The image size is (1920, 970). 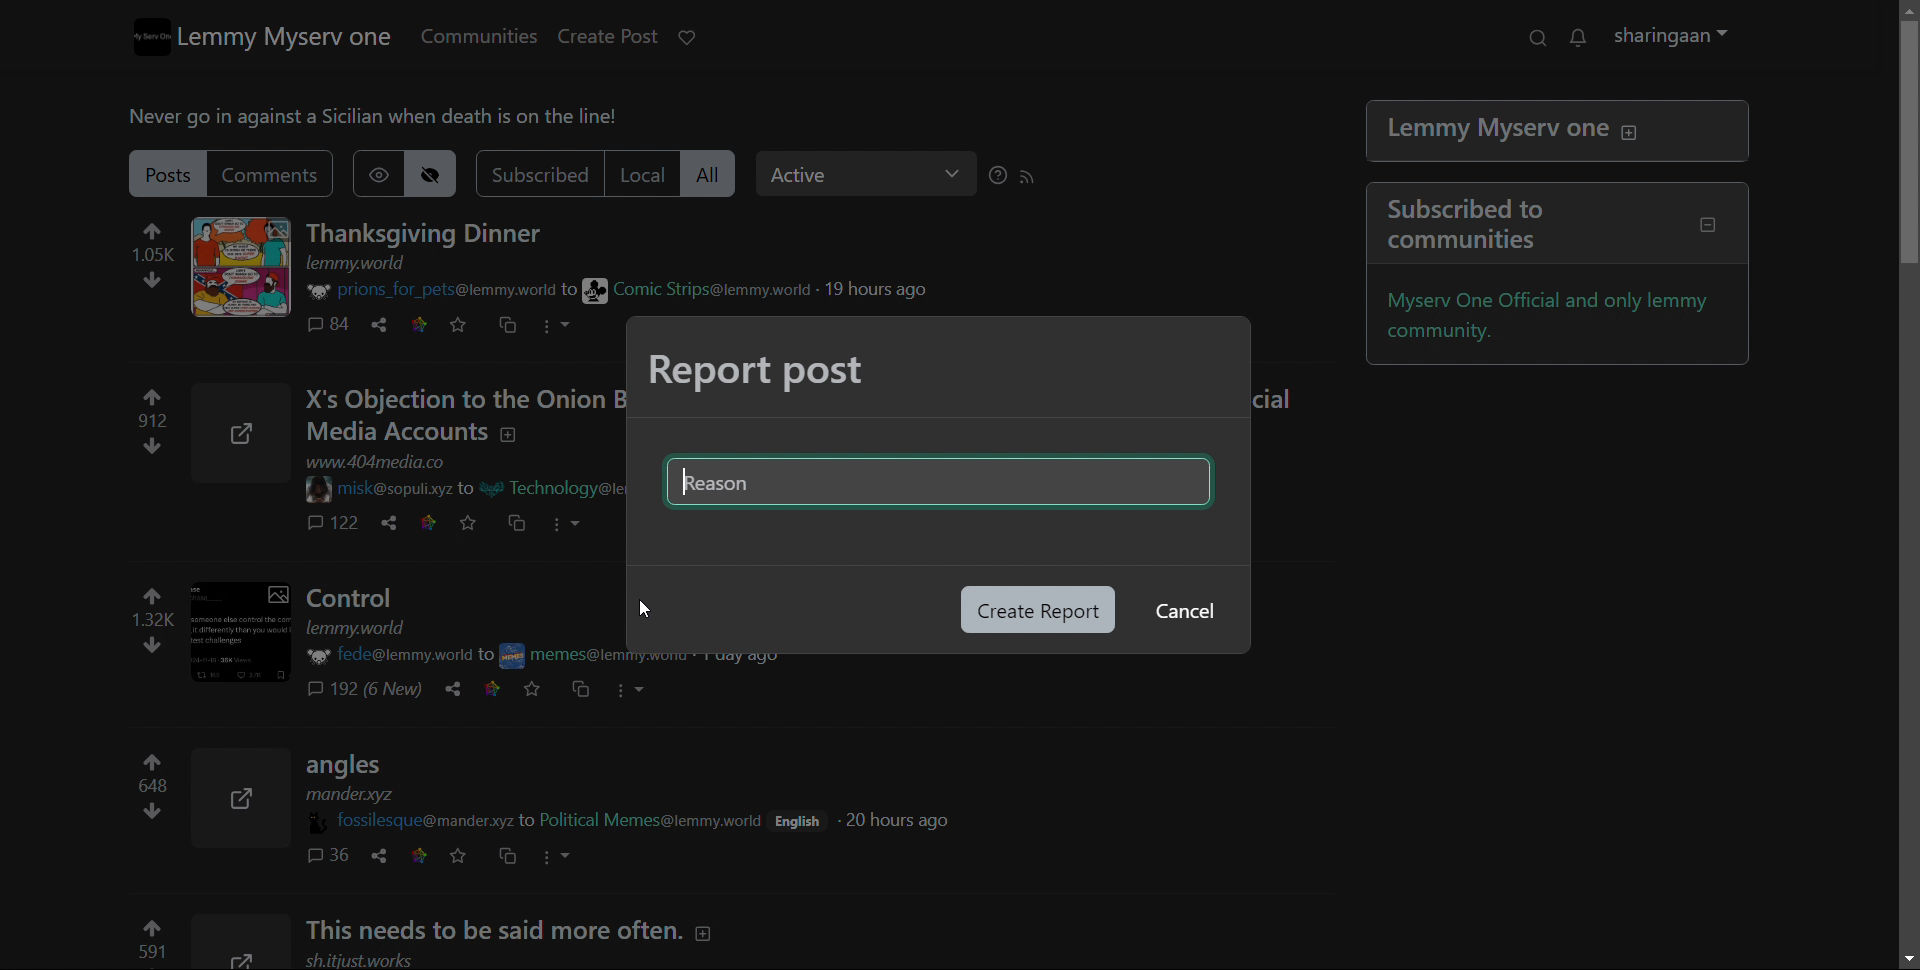 What do you see at coordinates (759, 372) in the screenshot?
I see `report post dialogbox` at bounding box center [759, 372].